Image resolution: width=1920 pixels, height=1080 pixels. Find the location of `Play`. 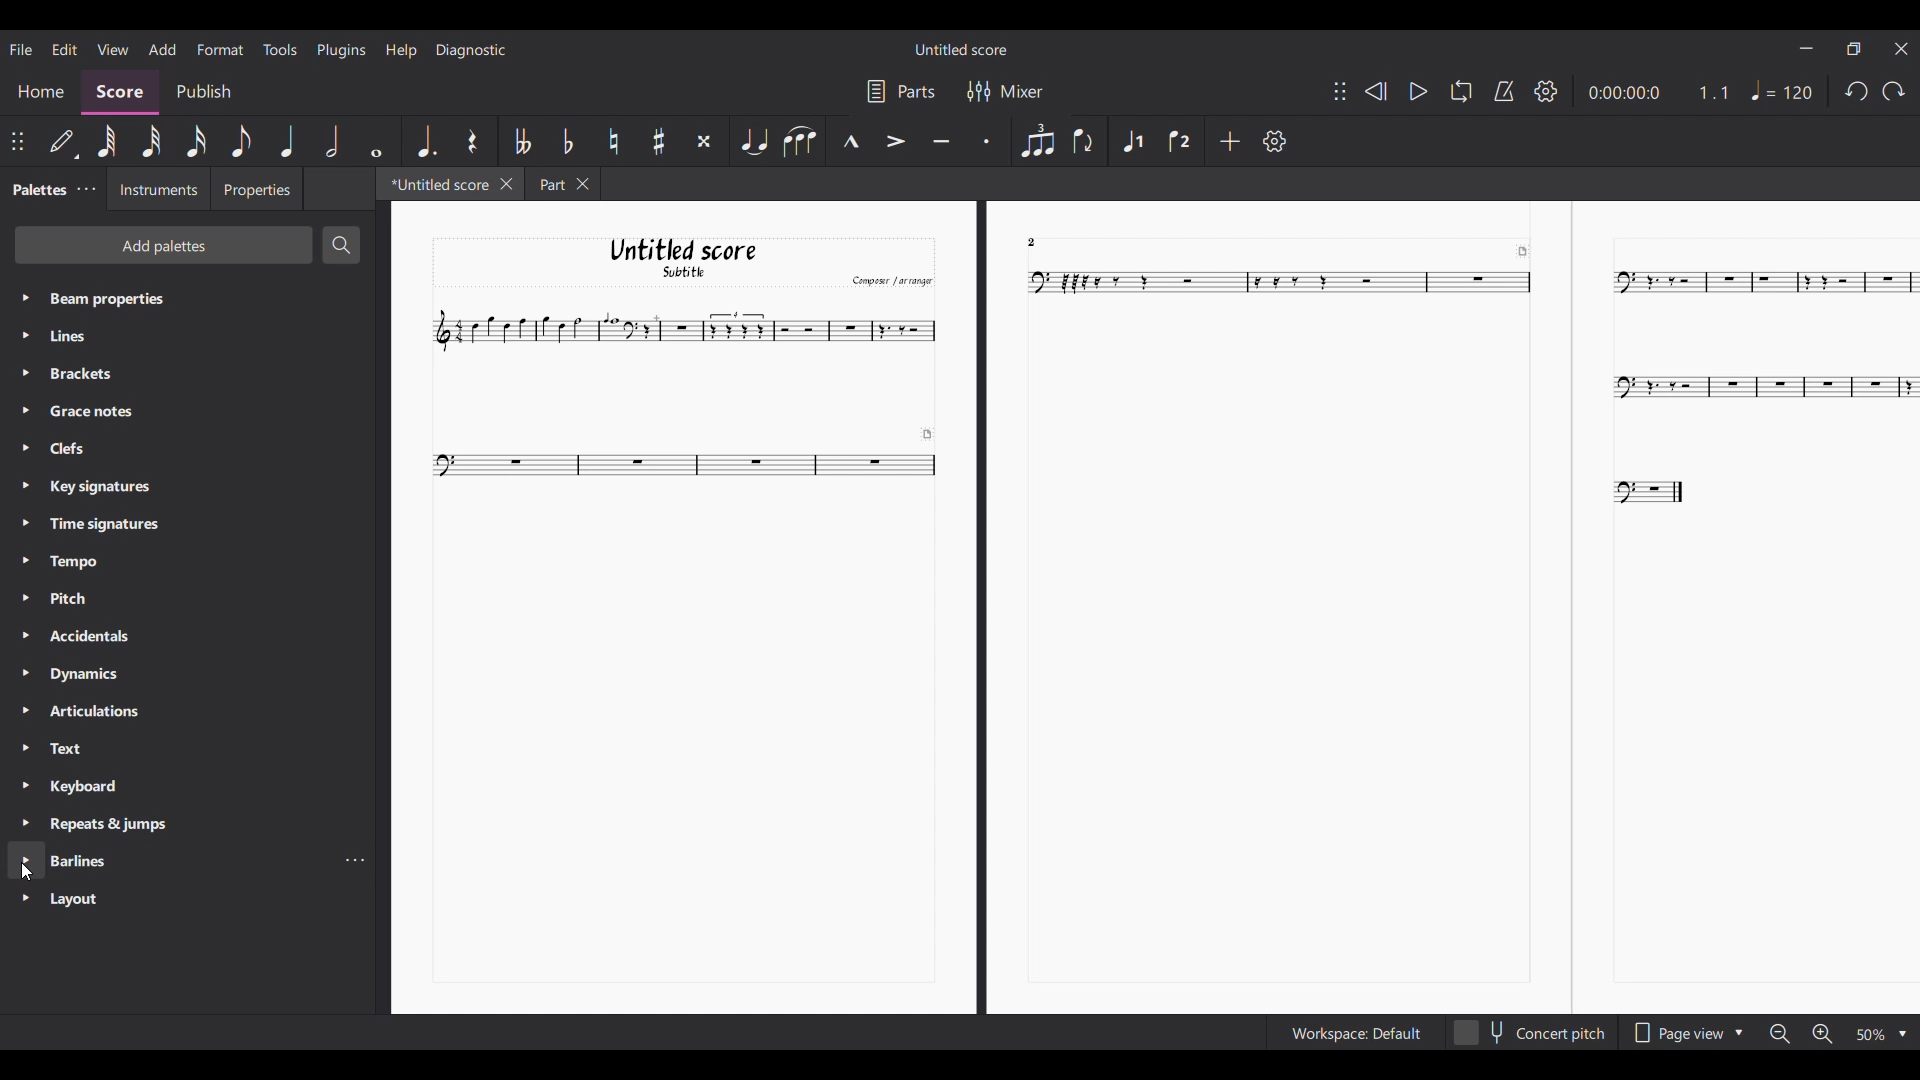

Play is located at coordinates (1418, 91).